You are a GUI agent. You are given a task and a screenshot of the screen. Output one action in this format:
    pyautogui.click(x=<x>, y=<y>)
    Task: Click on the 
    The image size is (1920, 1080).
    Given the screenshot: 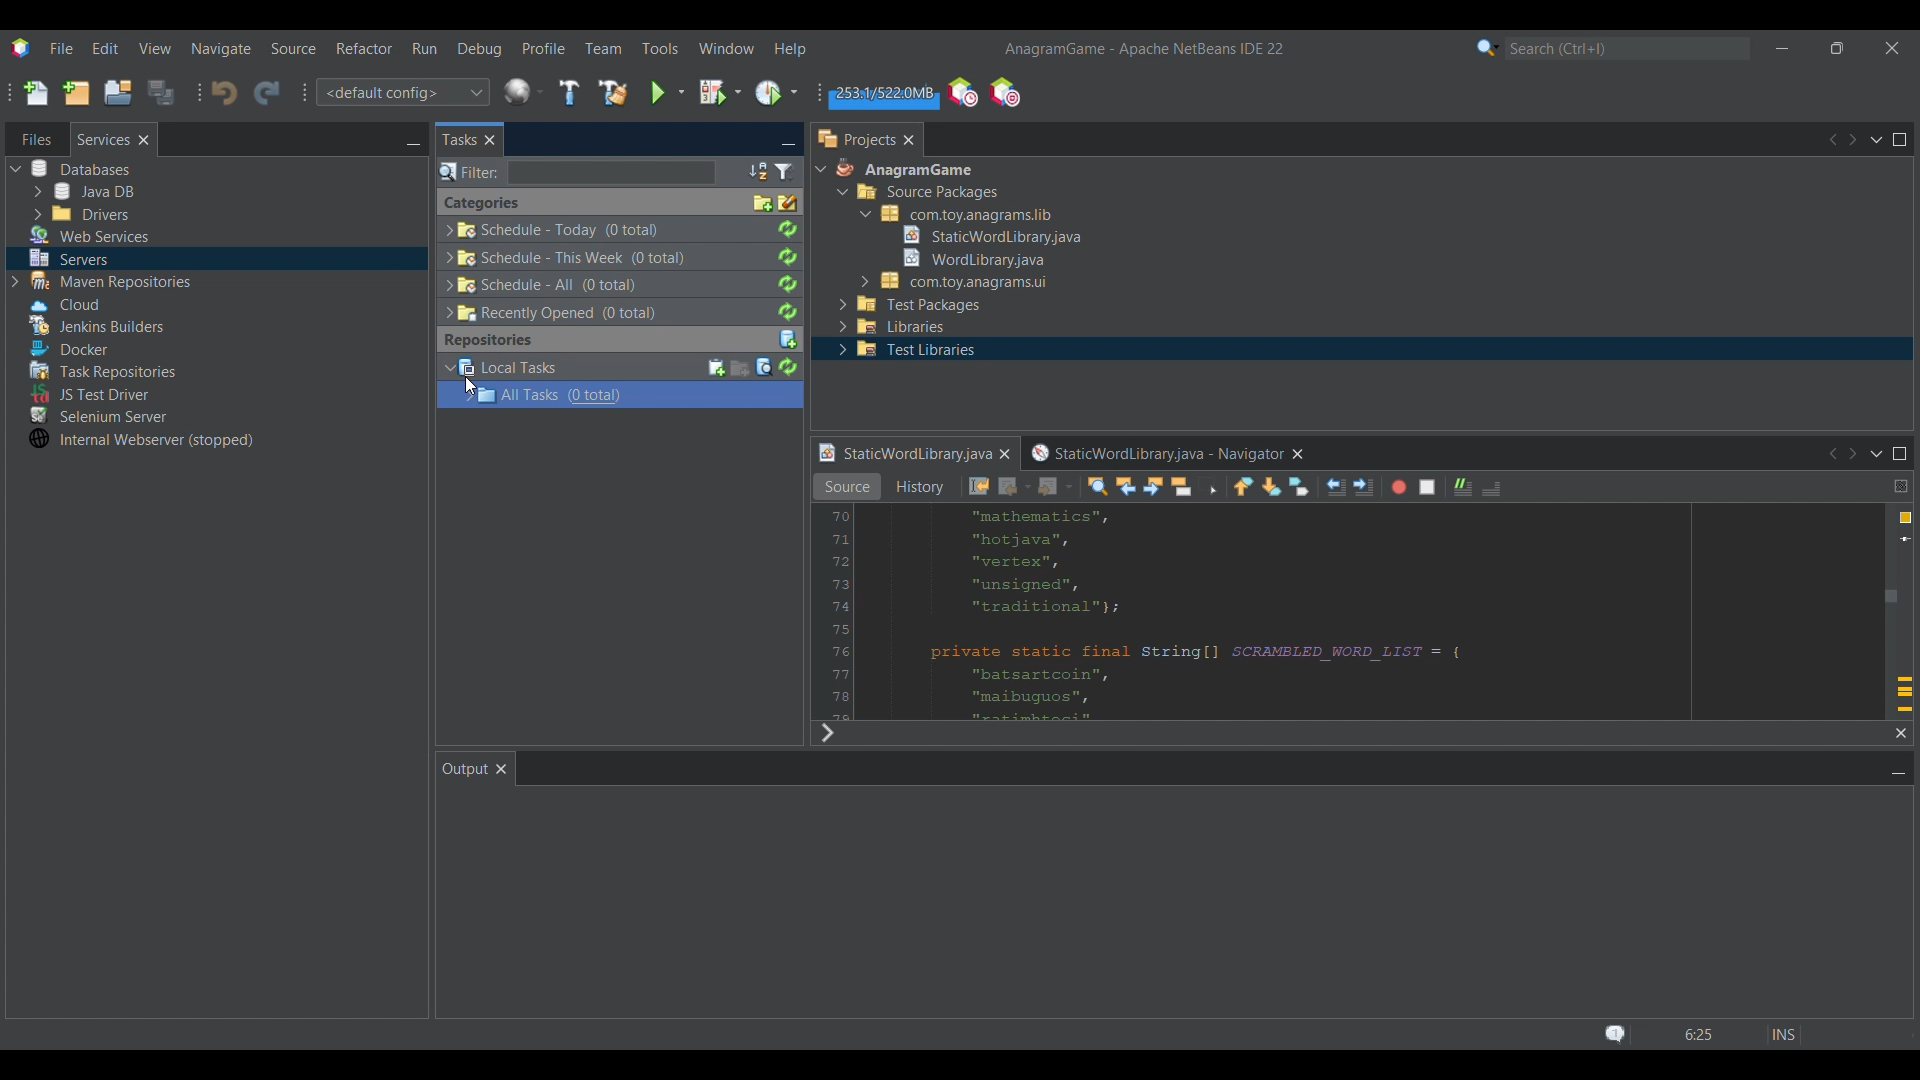 What is the action you would take?
    pyautogui.click(x=618, y=227)
    